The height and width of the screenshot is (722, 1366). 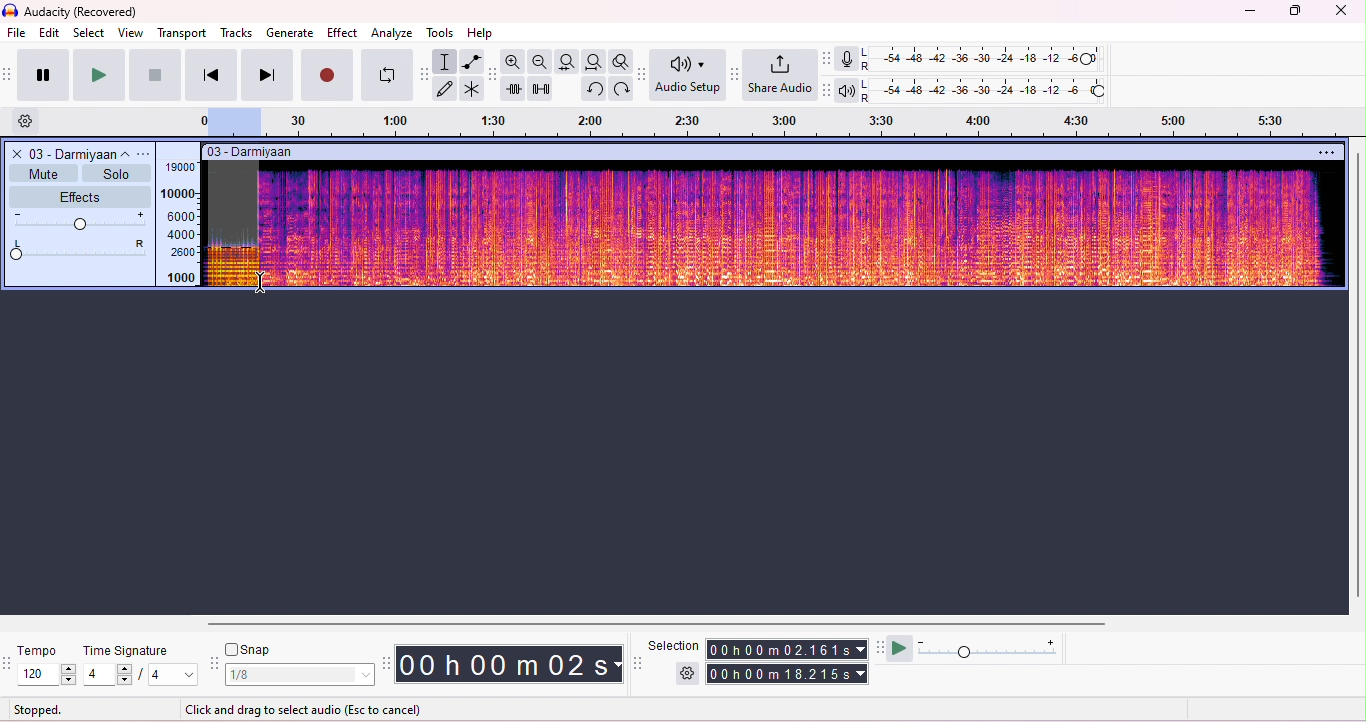 I want to click on looping, so click(x=384, y=75).